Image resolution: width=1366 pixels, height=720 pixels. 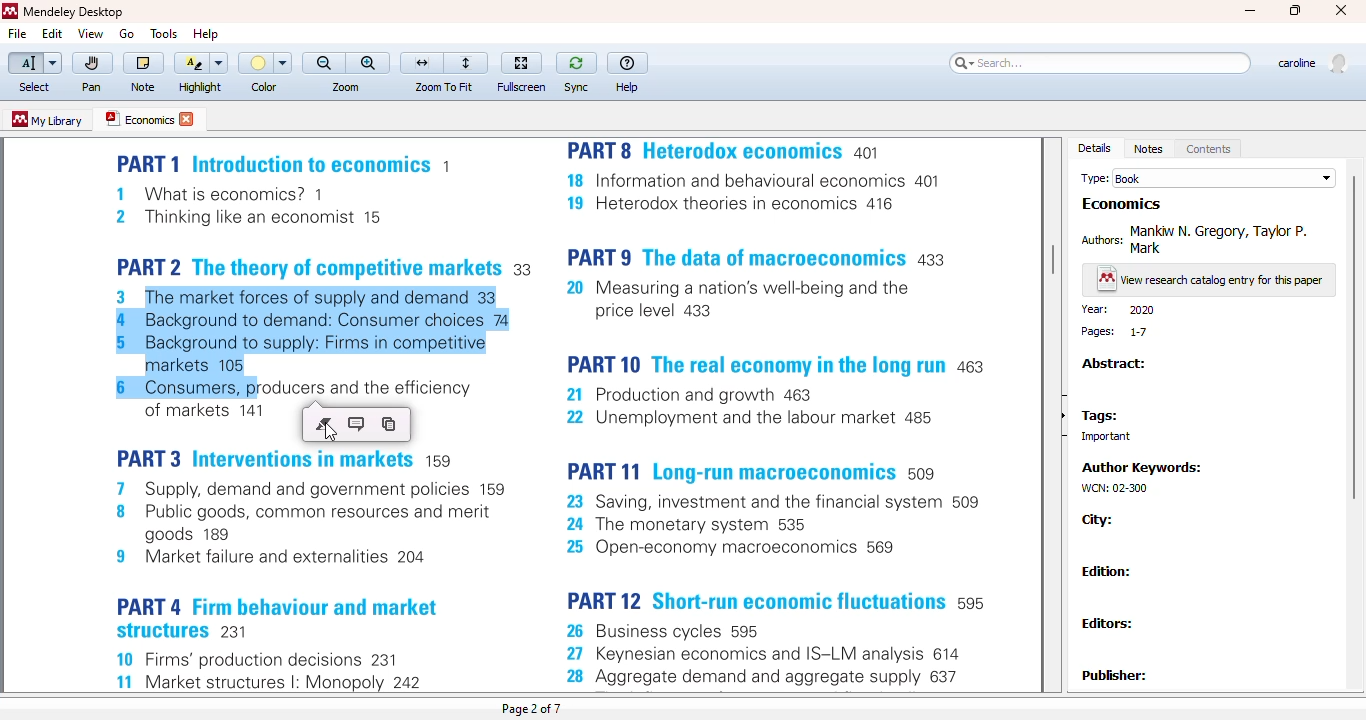 I want to click on go, so click(x=126, y=34).